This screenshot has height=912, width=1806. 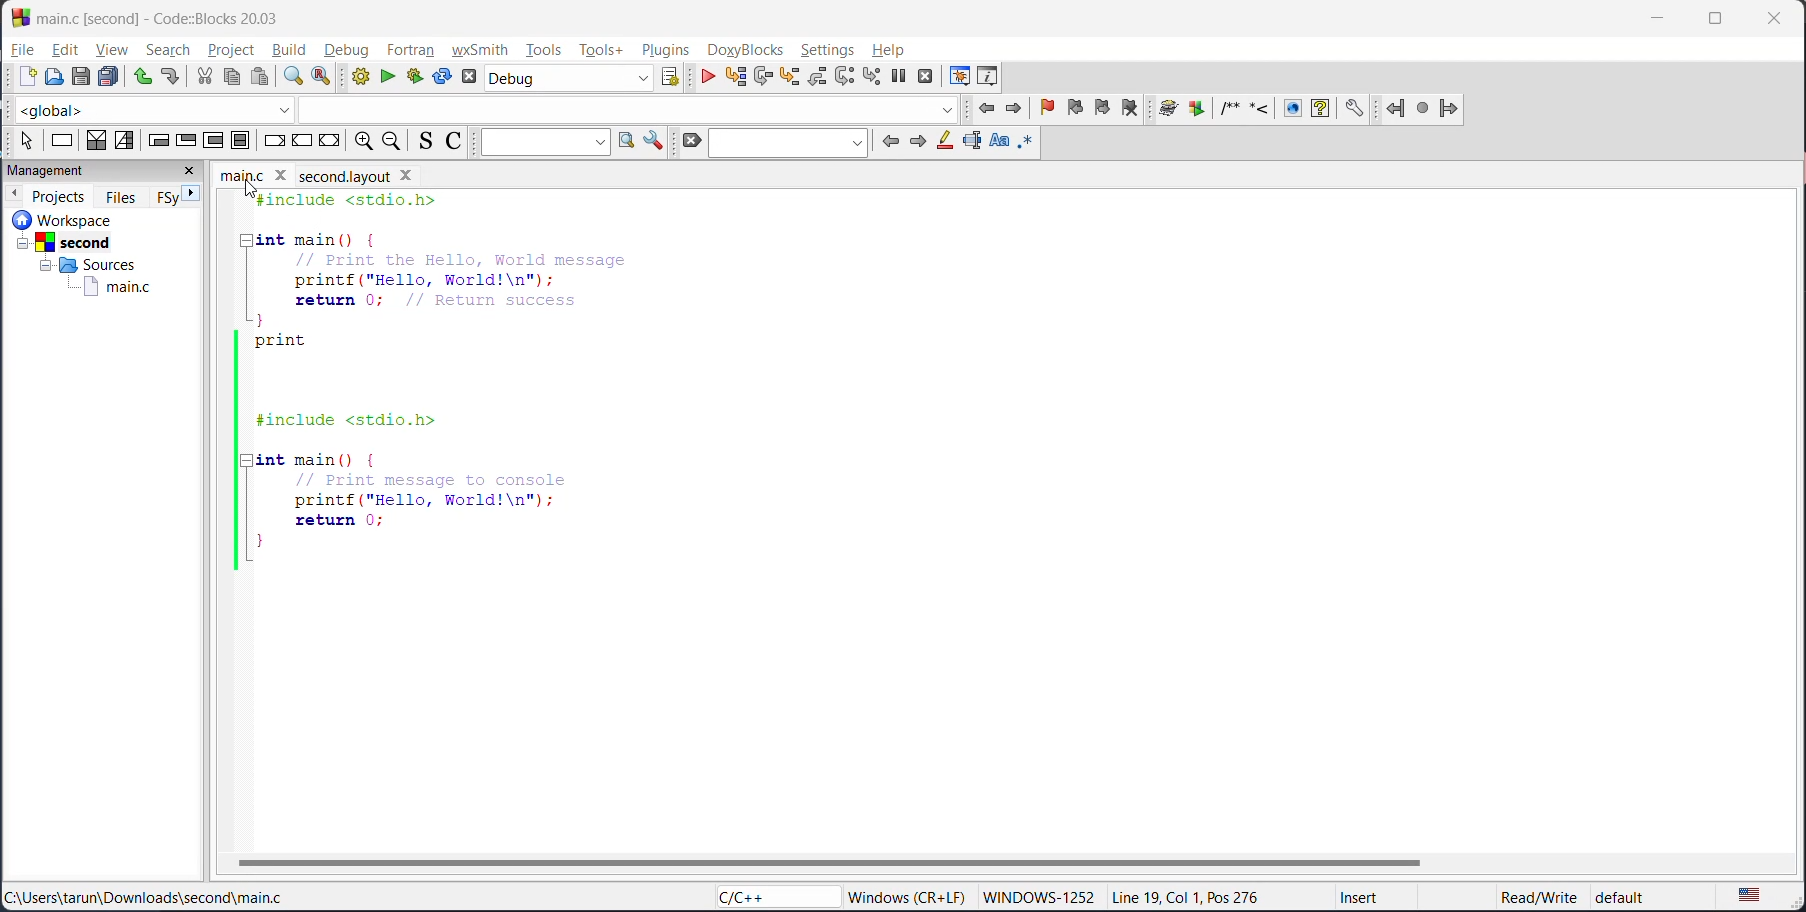 I want to click on Previous, so click(x=17, y=192).